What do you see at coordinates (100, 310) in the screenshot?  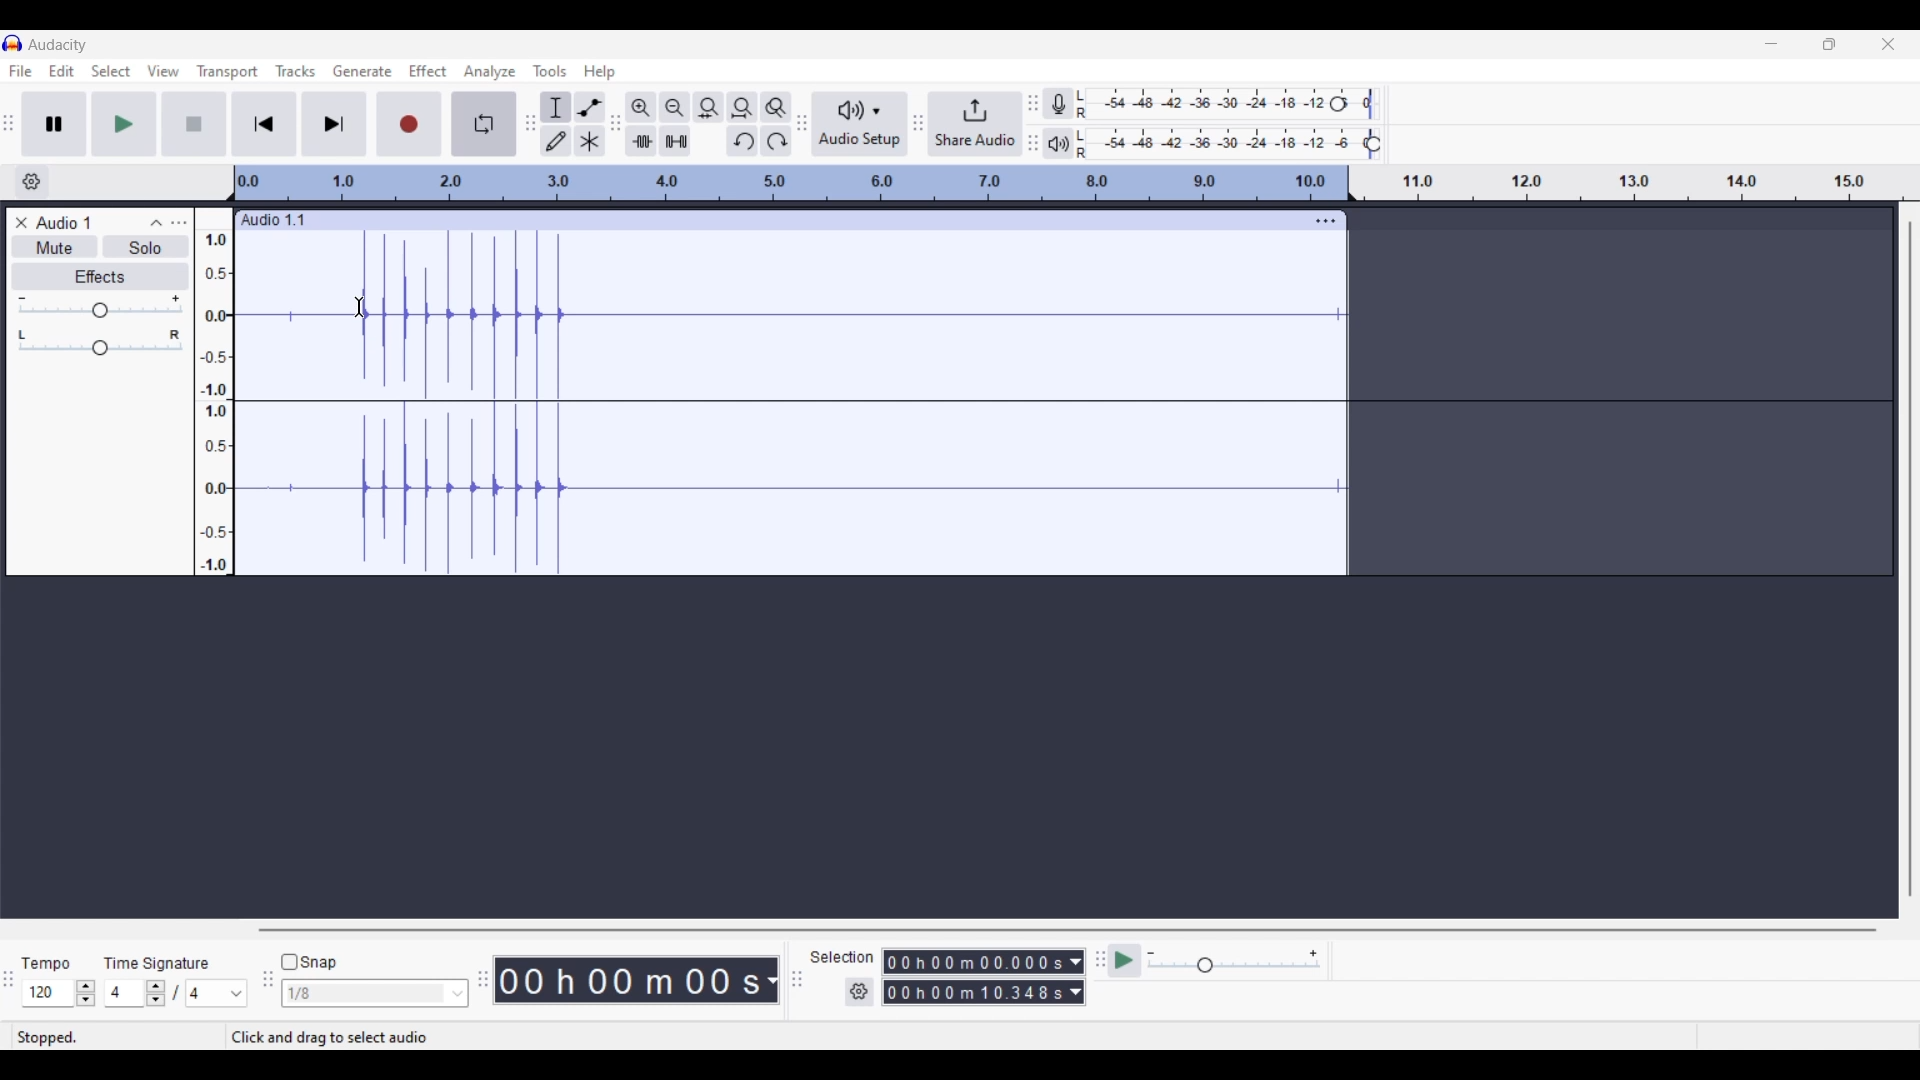 I see `Gain` at bounding box center [100, 310].